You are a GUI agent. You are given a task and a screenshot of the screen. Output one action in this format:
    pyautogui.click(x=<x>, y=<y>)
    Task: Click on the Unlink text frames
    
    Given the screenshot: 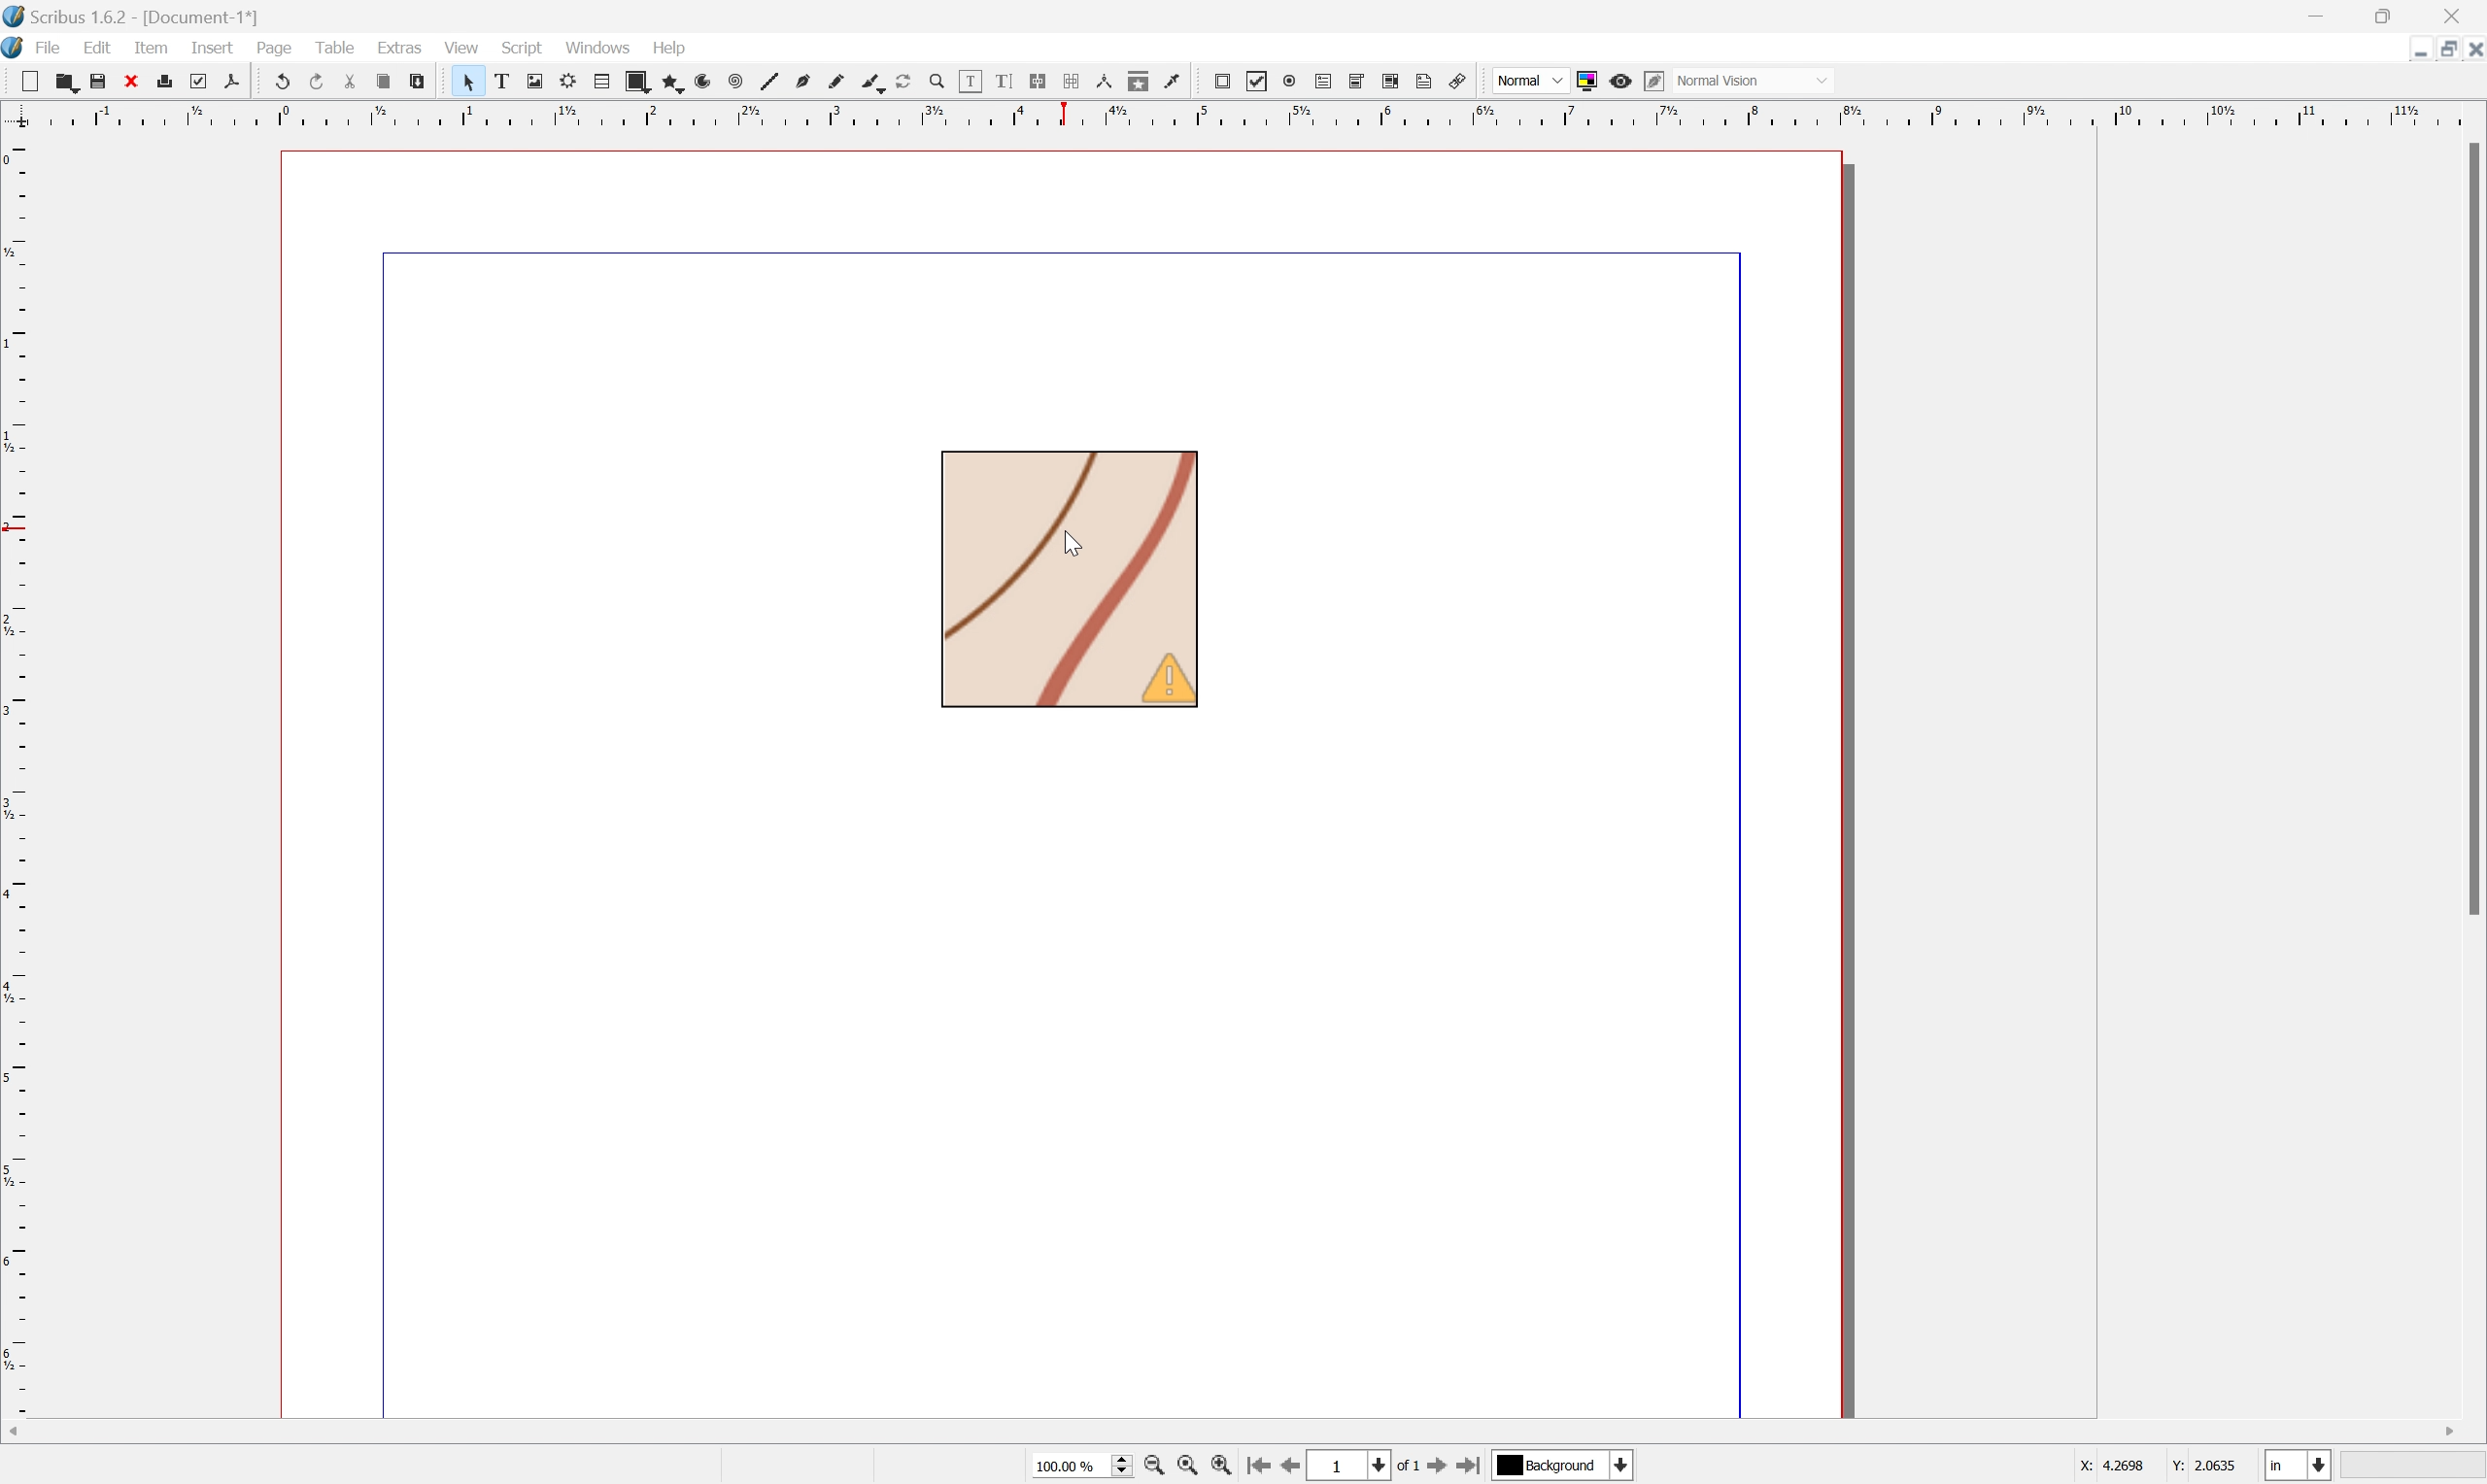 What is the action you would take?
    pyautogui.click(x=1077, y=81)
    